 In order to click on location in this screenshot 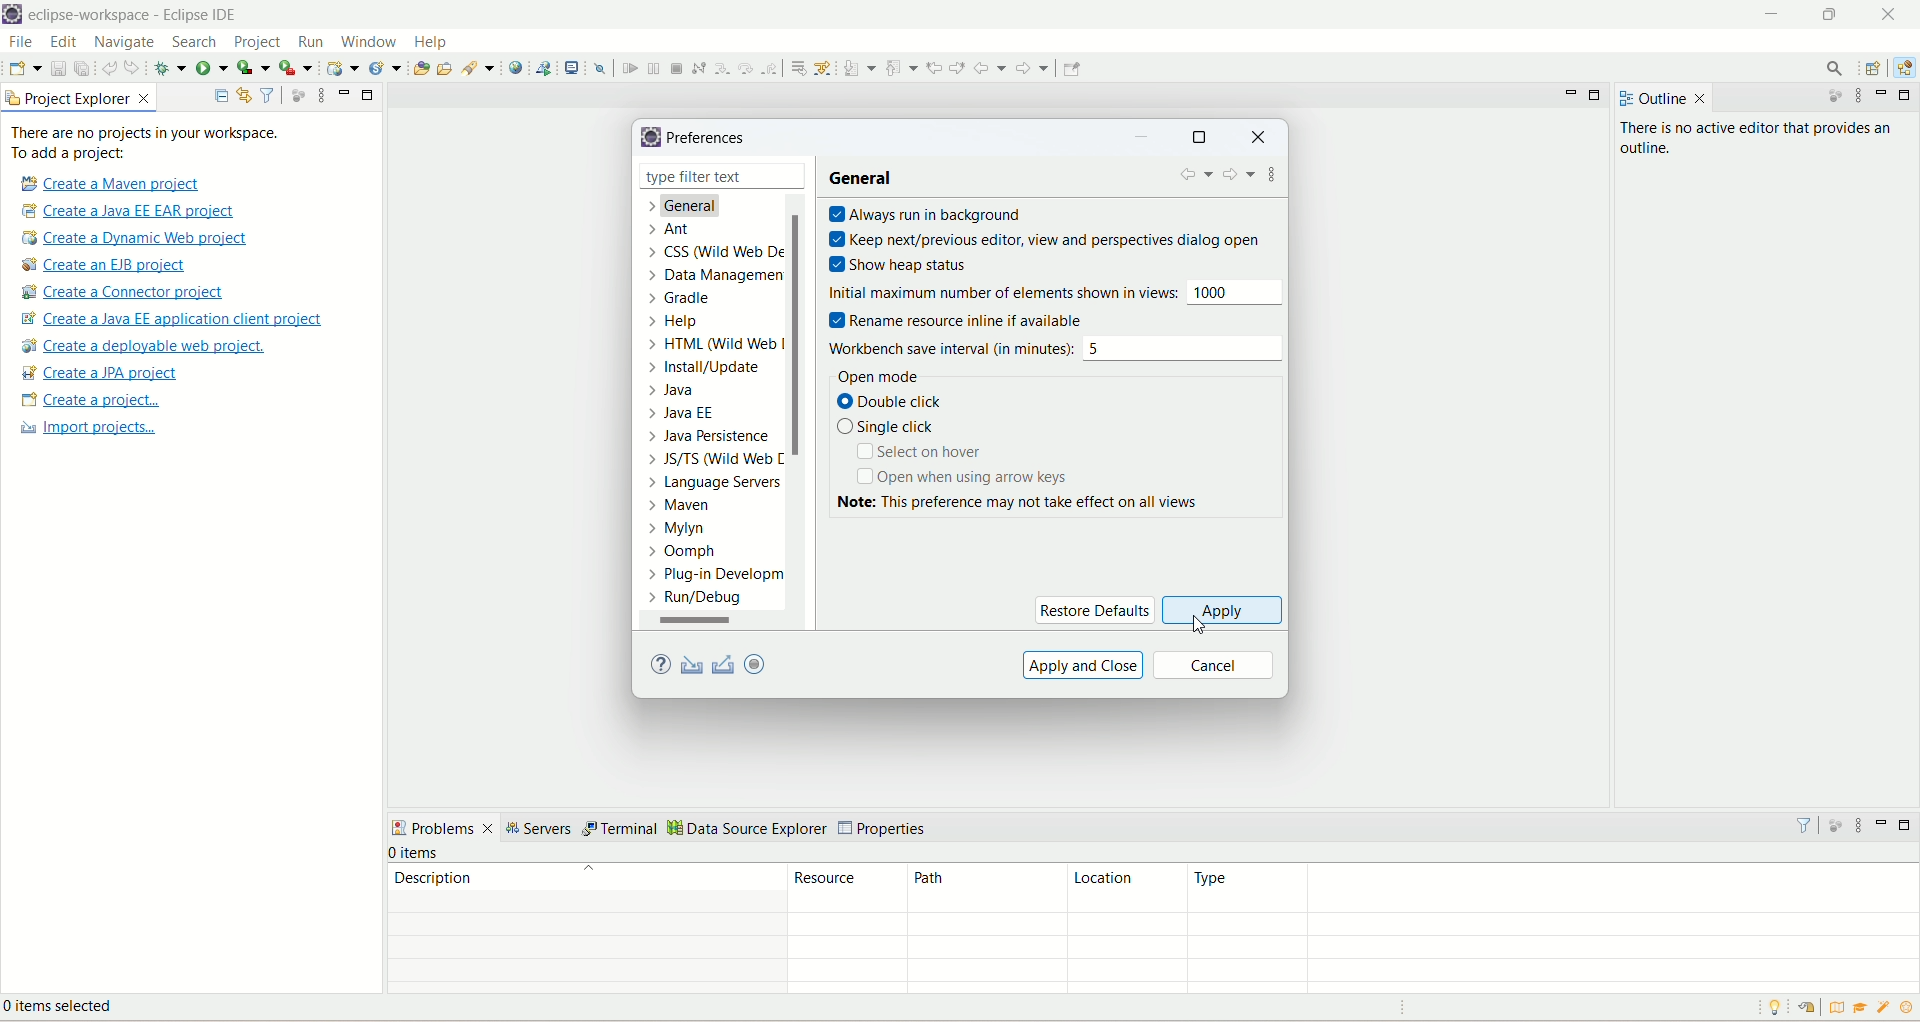, I will do `click(1124, 889)`.